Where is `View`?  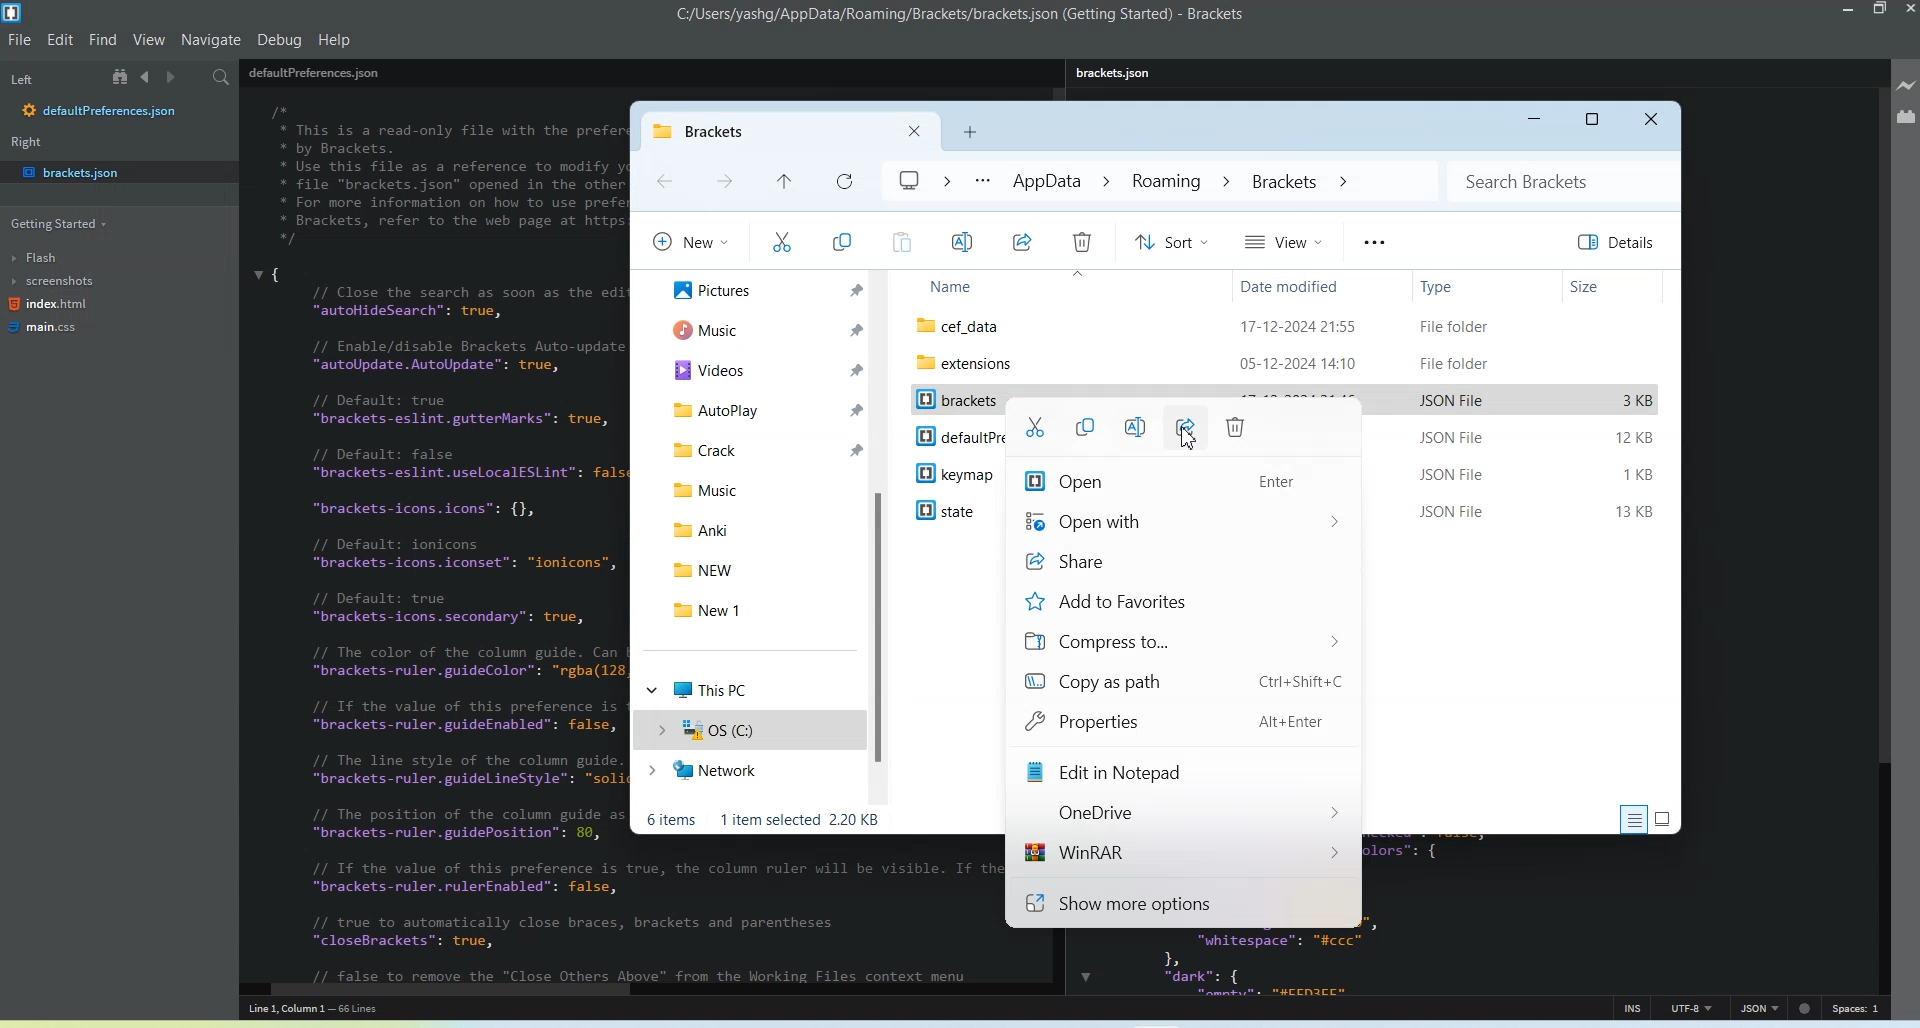 View is located at coordinates (148, 40).